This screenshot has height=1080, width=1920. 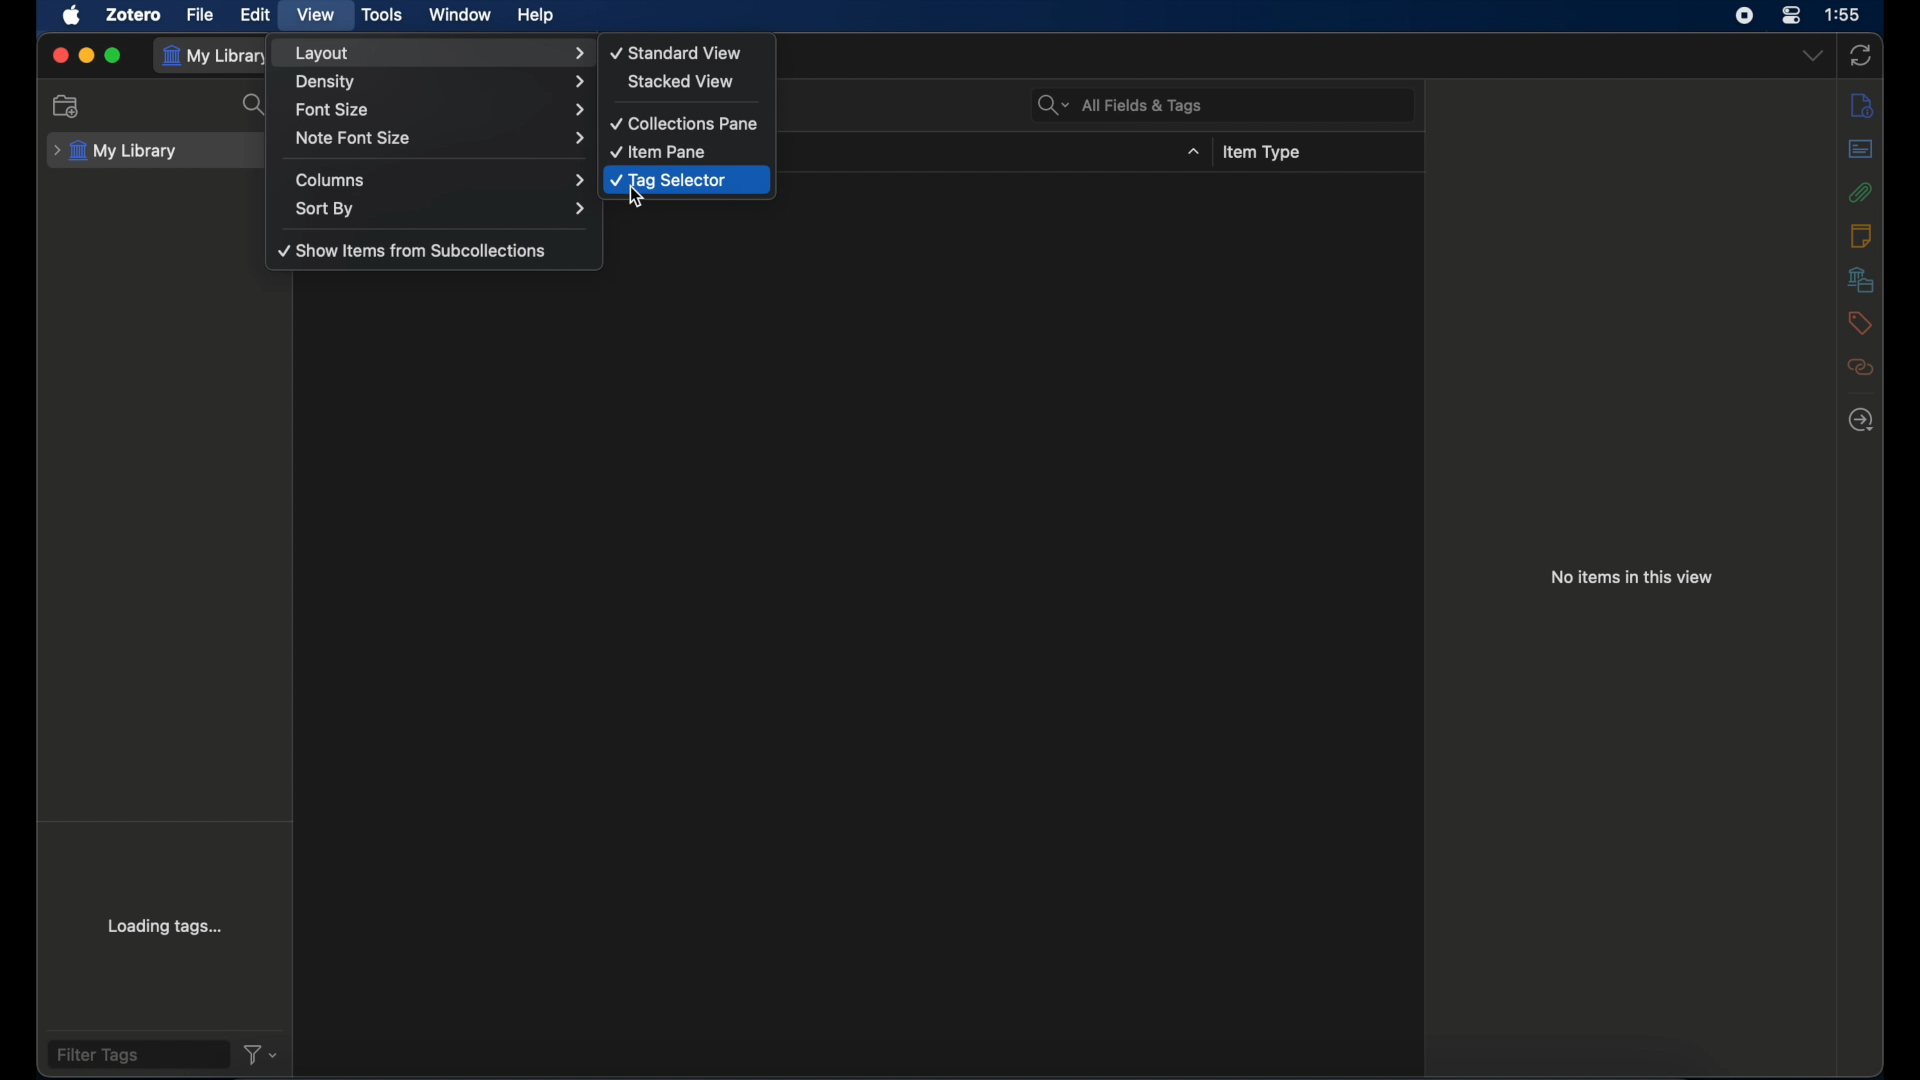 What do you see at coordinates (1864, 420) in the screenshot?
I see `locate` at bounding box center [1864, 420].